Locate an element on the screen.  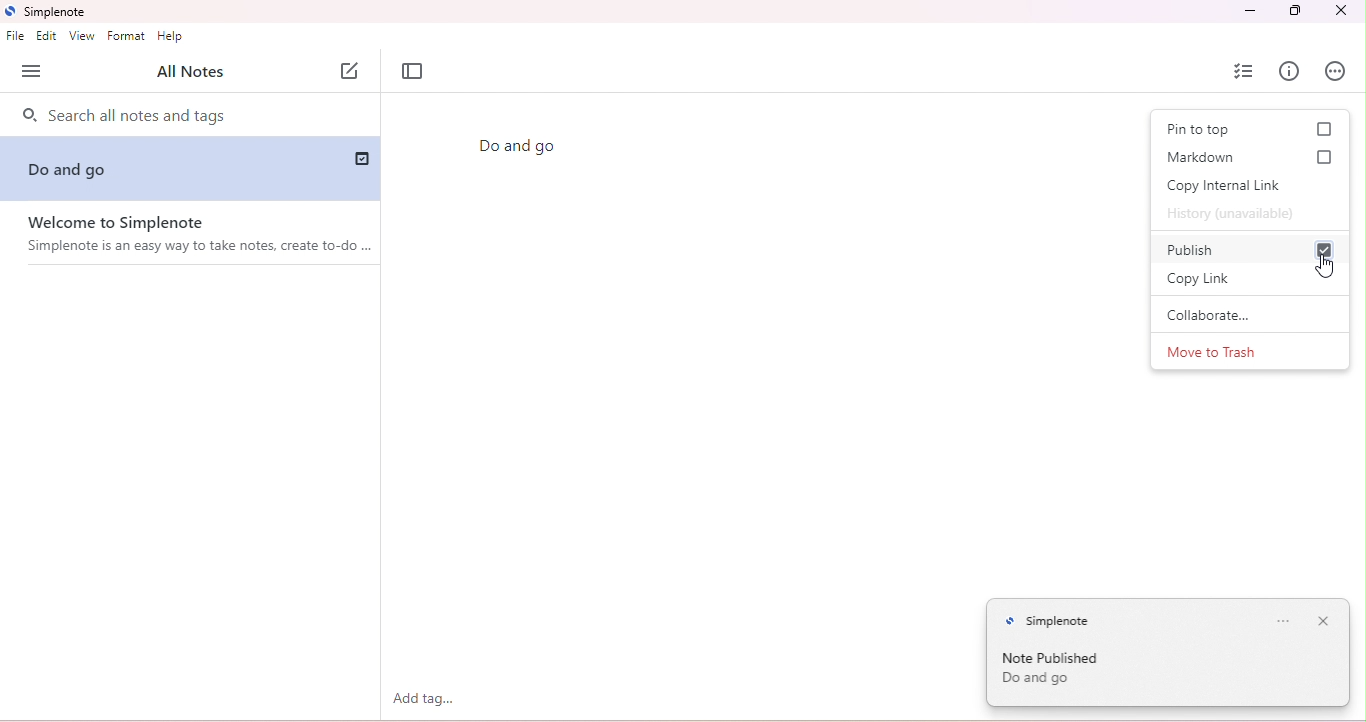
simplenote is located at coordinates (1054, 620).